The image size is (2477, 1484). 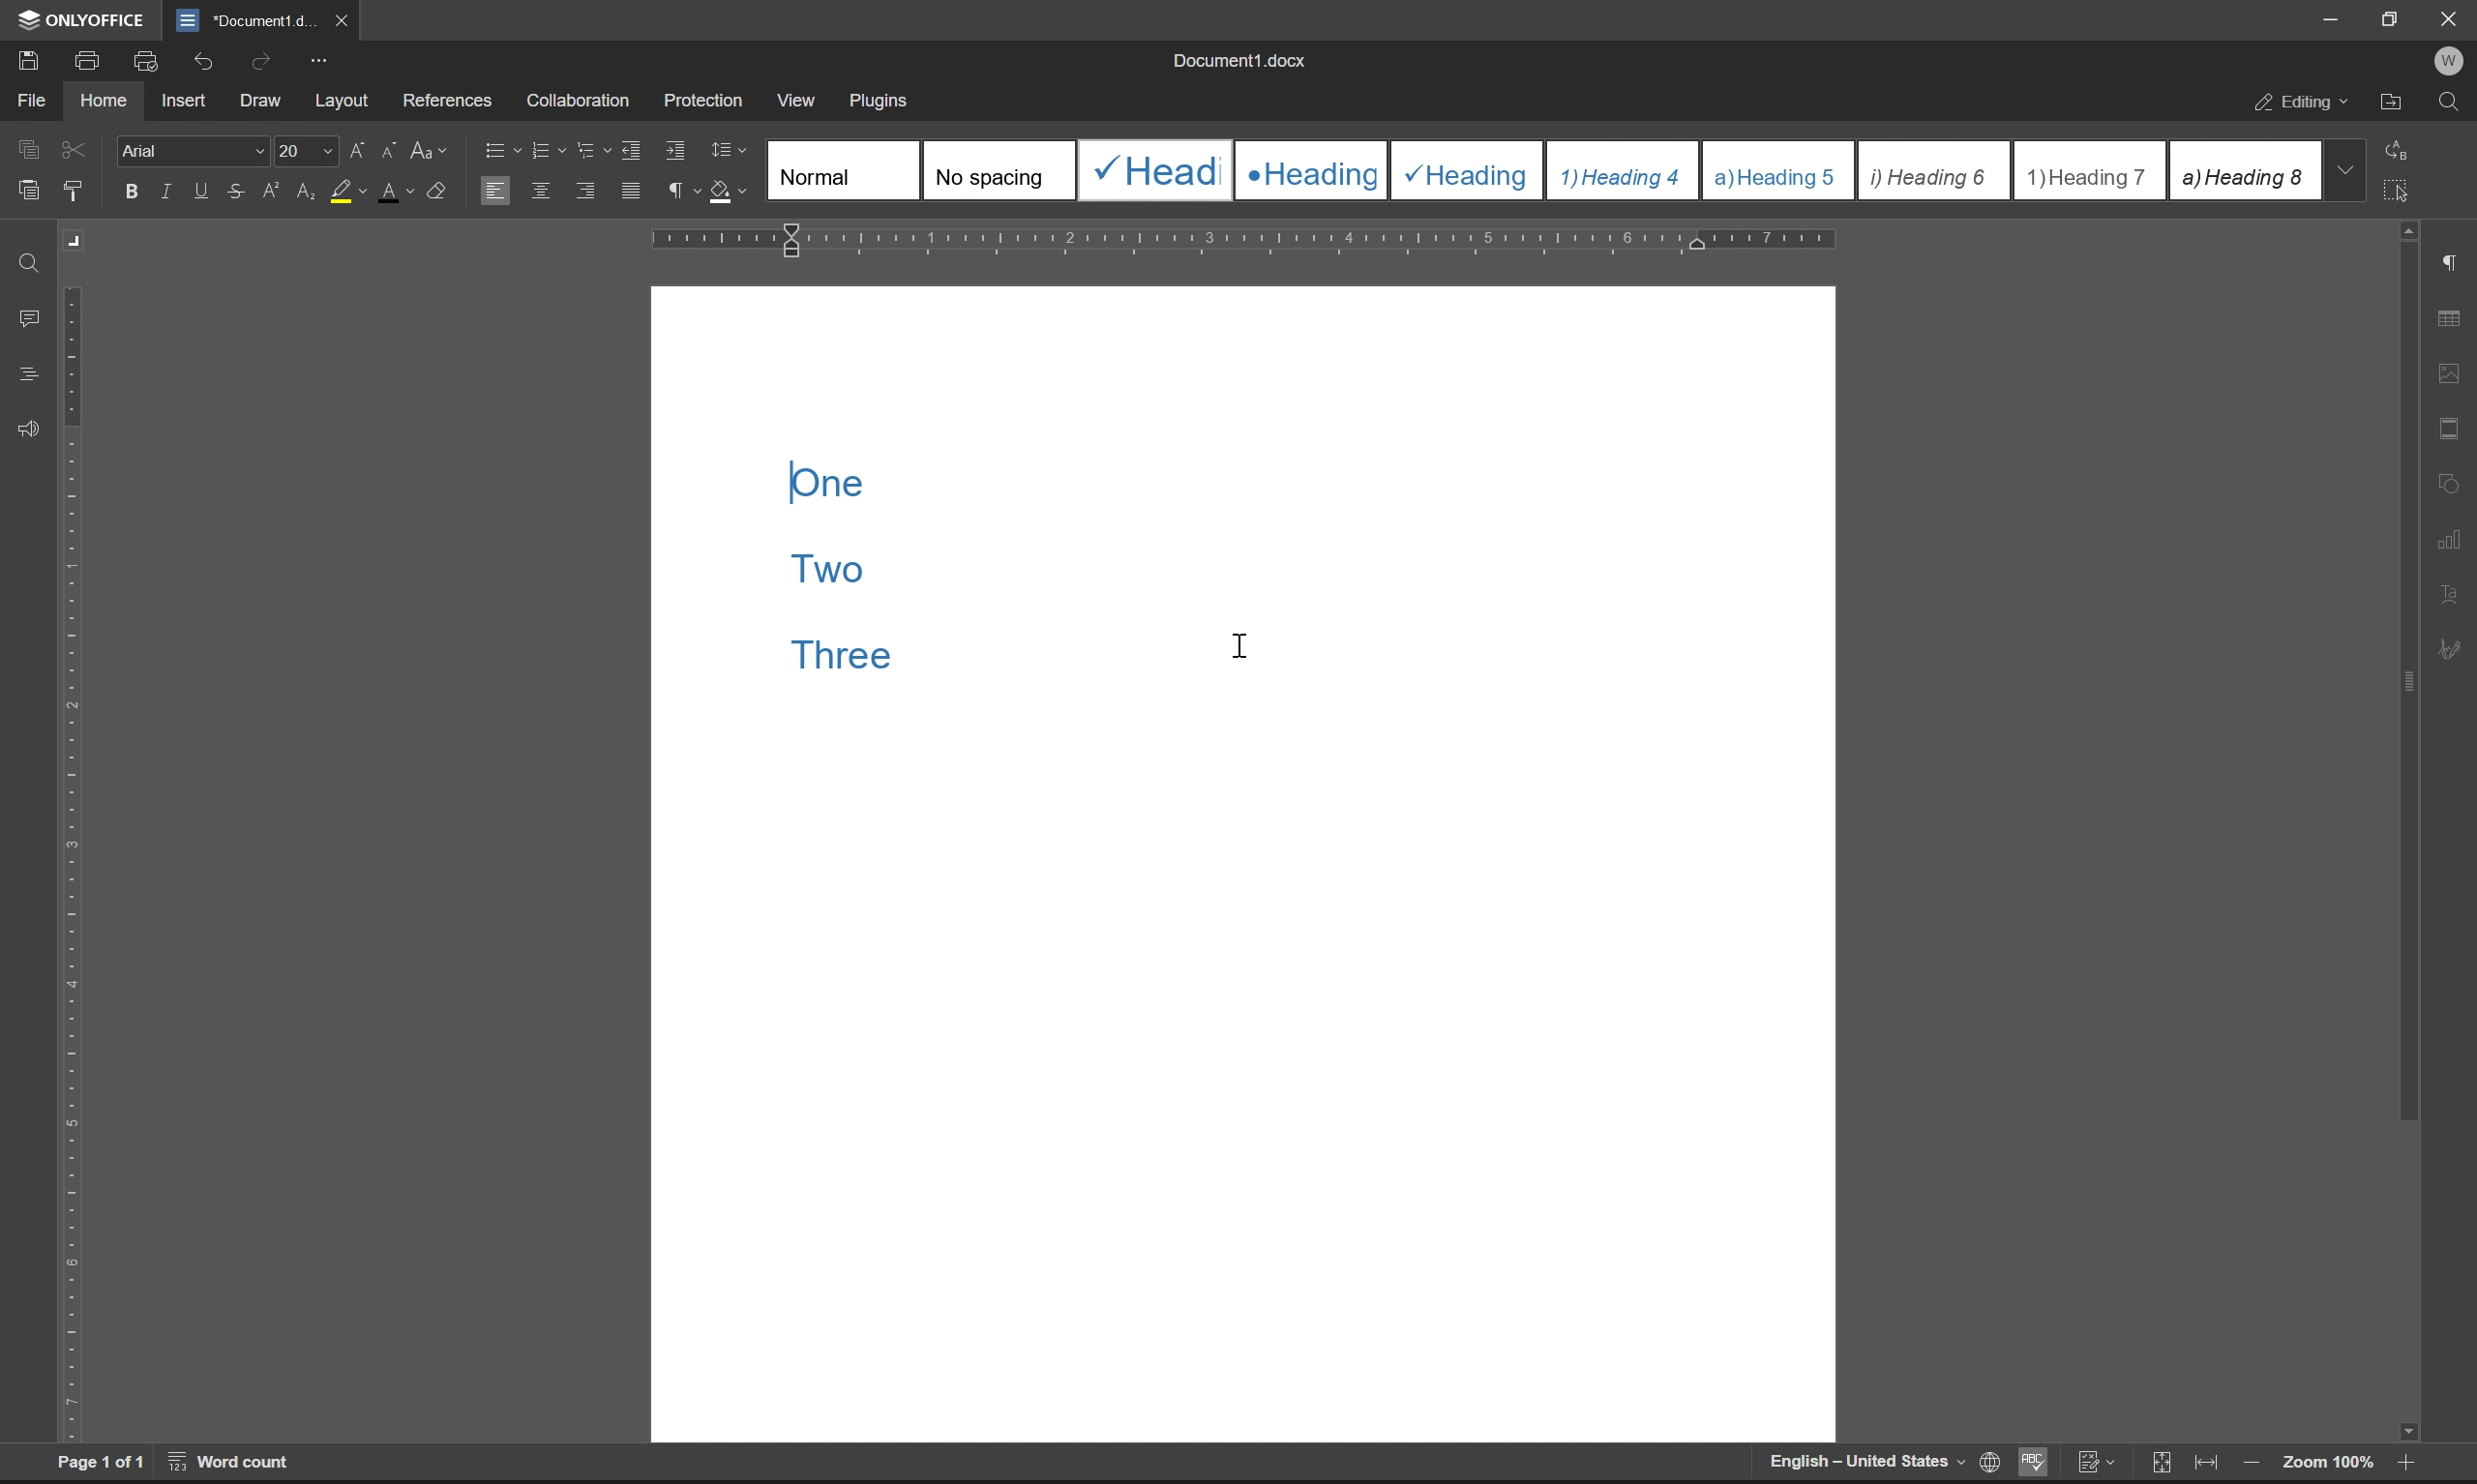 I want to click on text art settings, so click(x=2449, y=594).